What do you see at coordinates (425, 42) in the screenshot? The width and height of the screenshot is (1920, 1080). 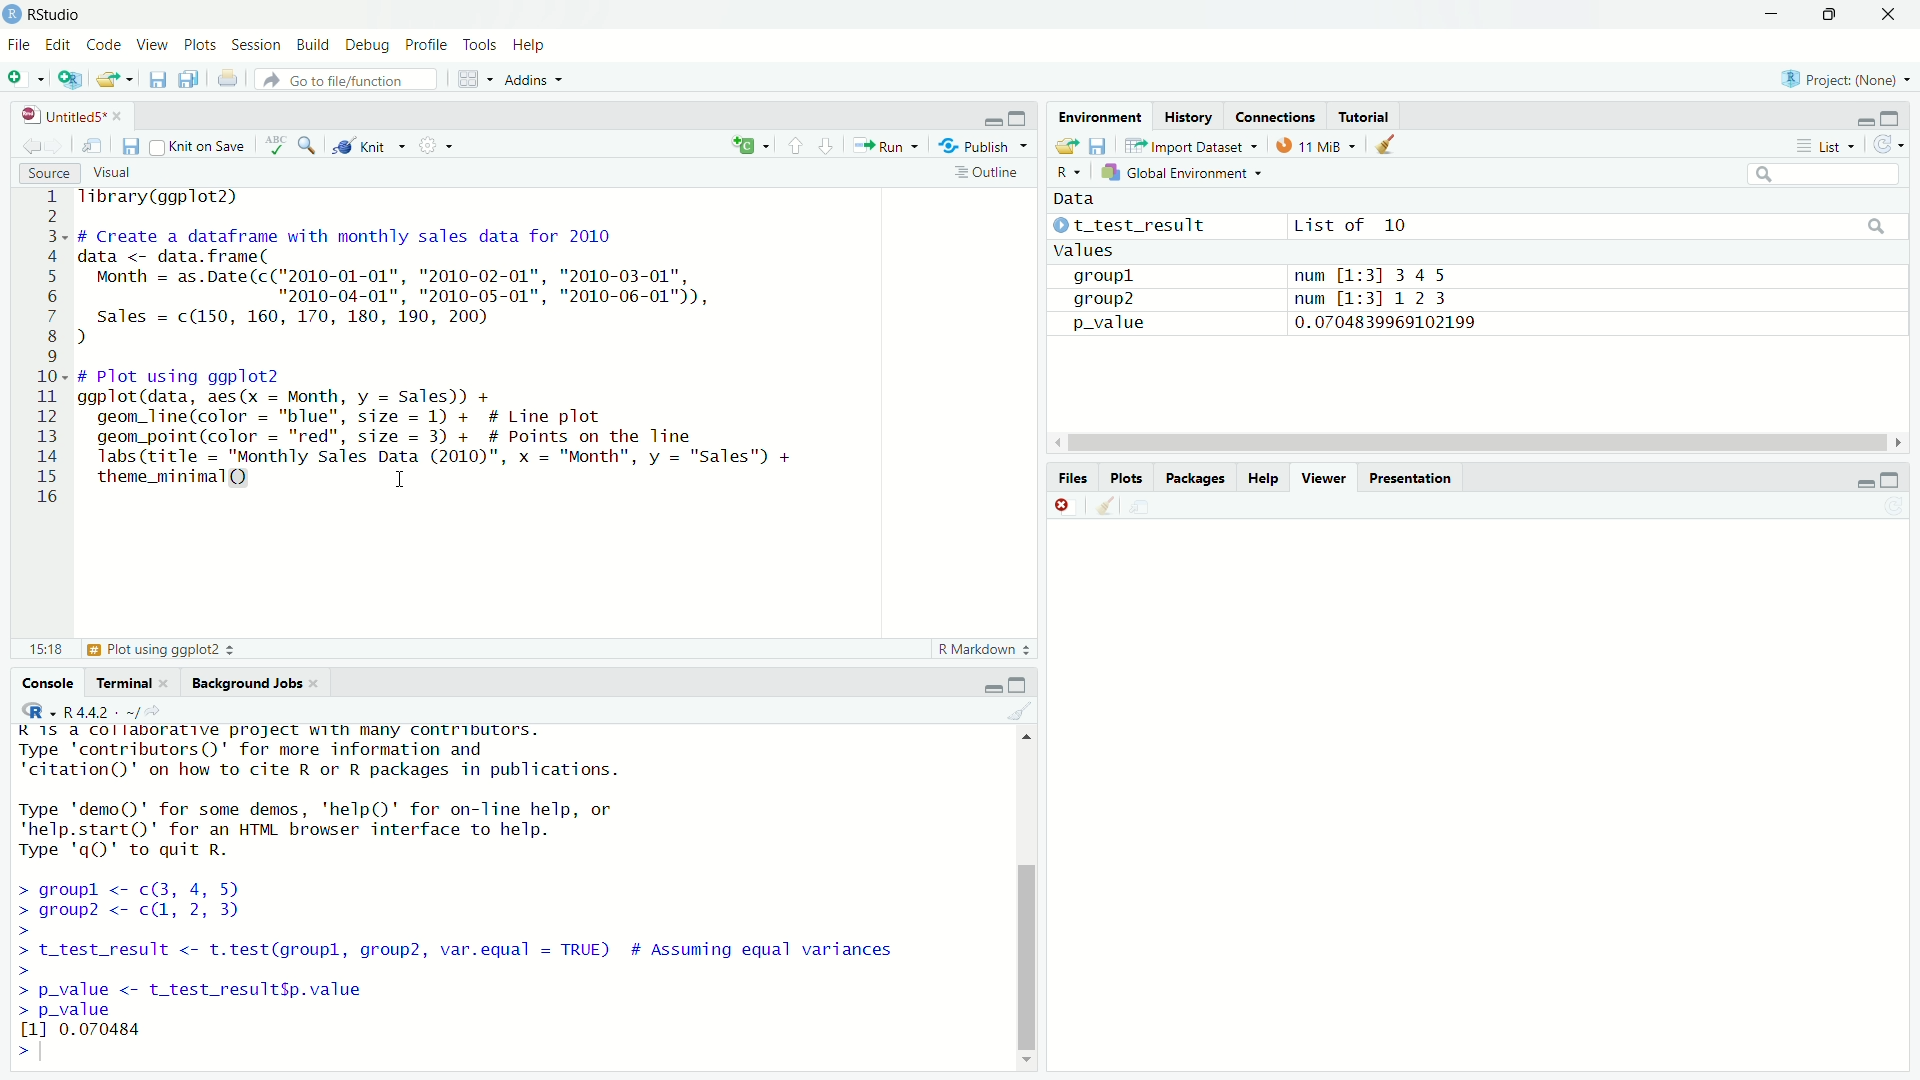 I see `Profile` at bounding box center [425, 42].